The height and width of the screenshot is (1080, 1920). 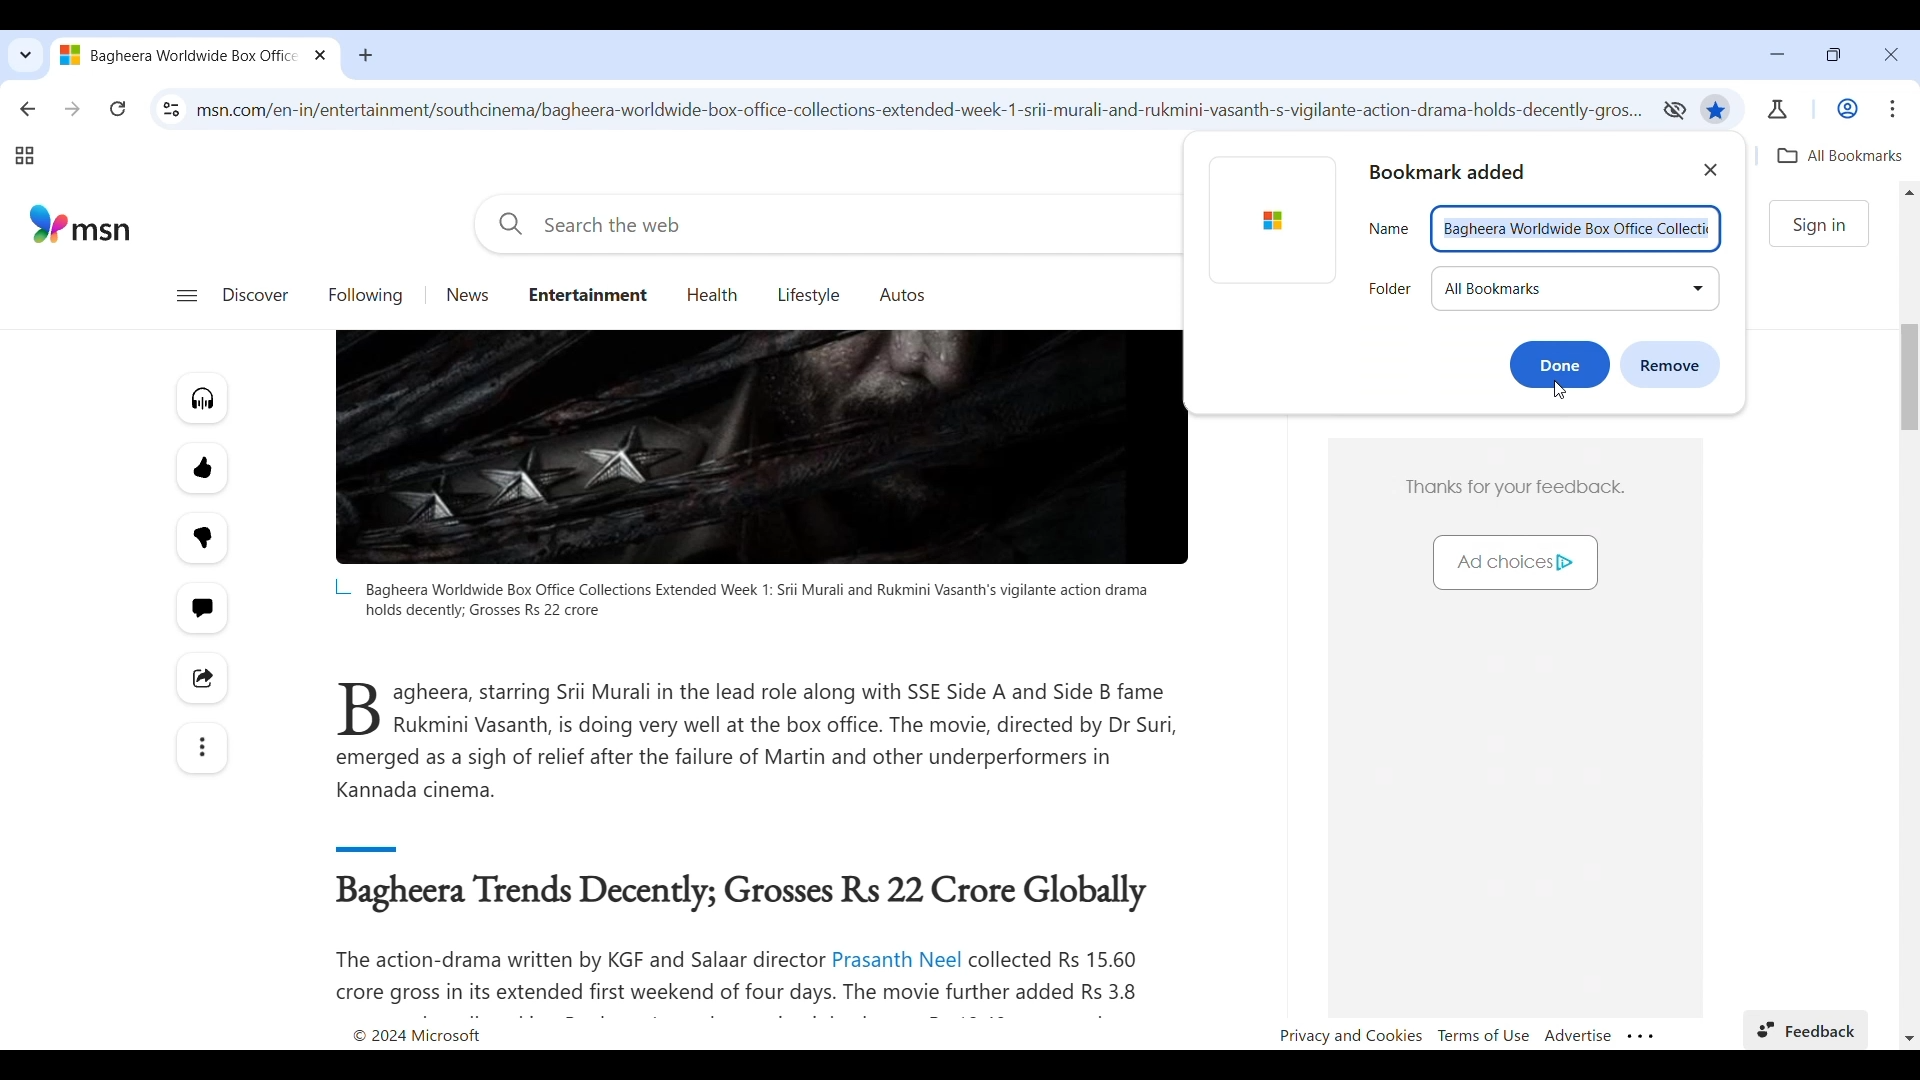 What do you see at coordinates (1809, 1026) in the screenshot?
I see `Feedback` at bounding box center [1809, 1026].